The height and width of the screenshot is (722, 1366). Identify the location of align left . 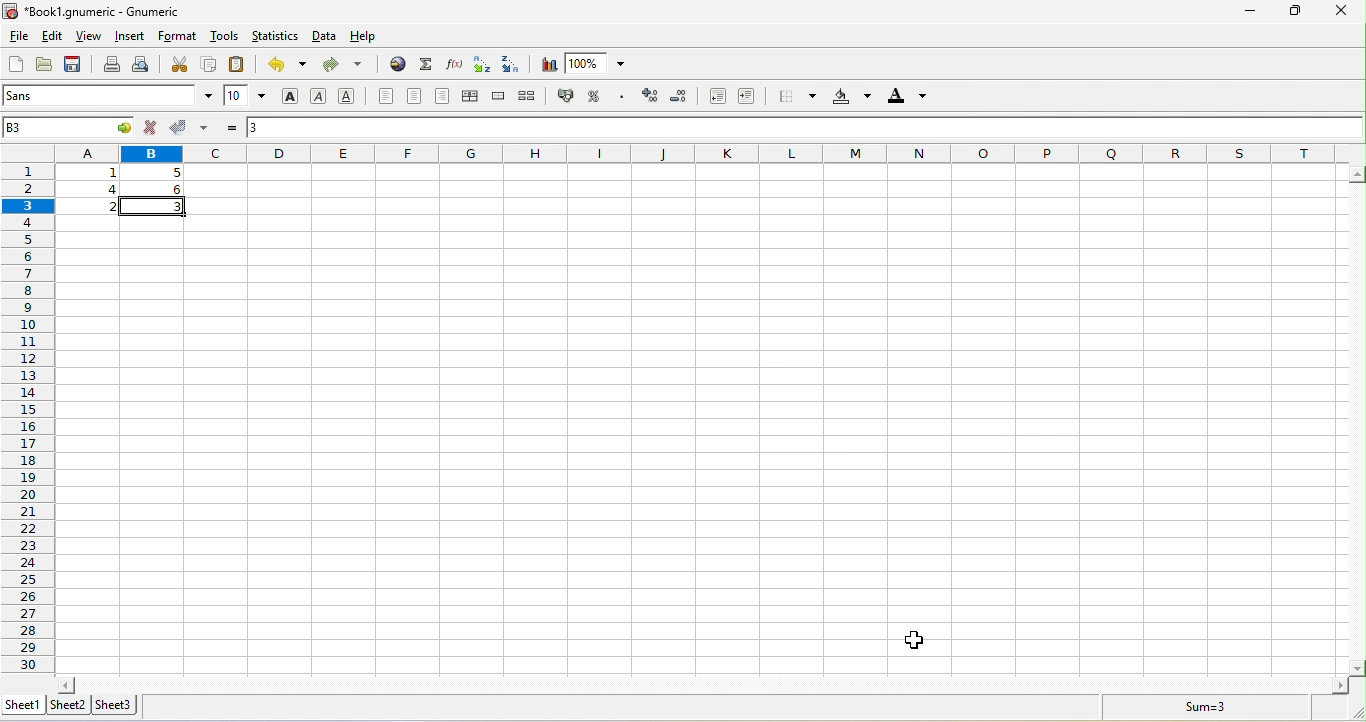
(384, 97).